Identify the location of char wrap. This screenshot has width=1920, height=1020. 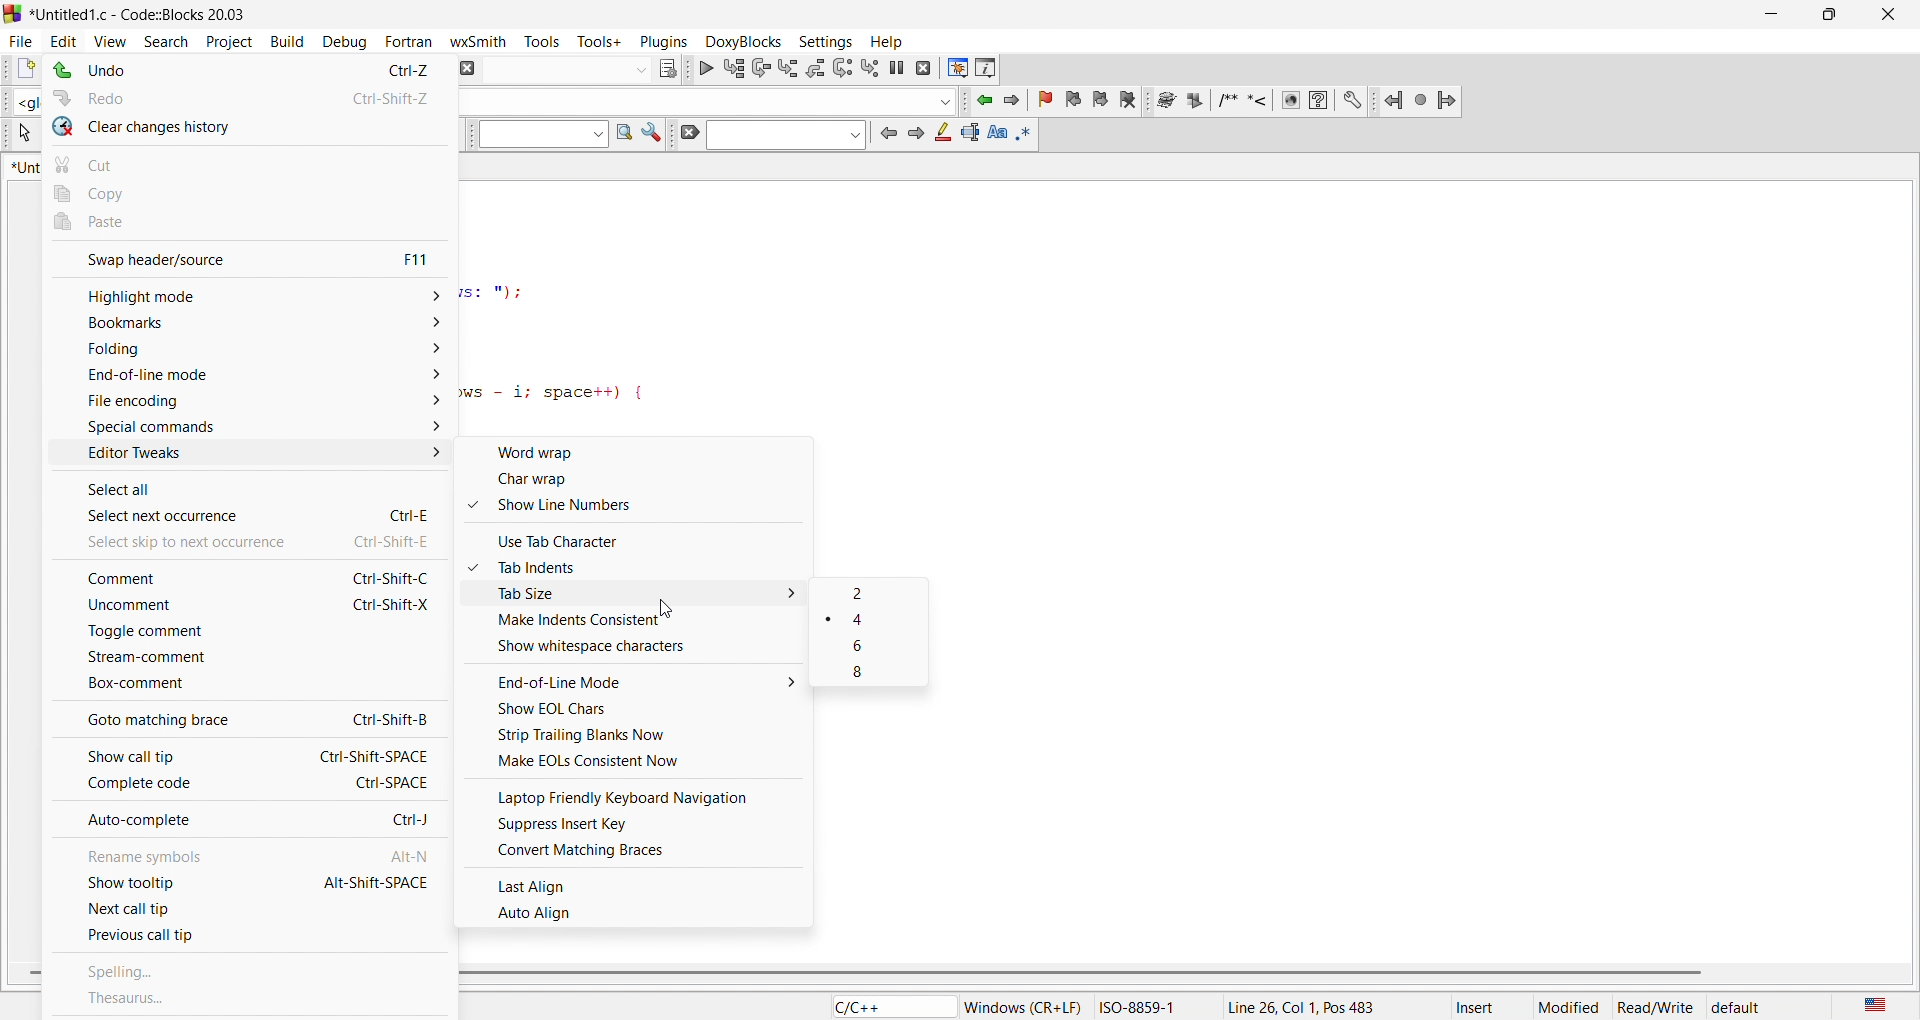
(645, 483).